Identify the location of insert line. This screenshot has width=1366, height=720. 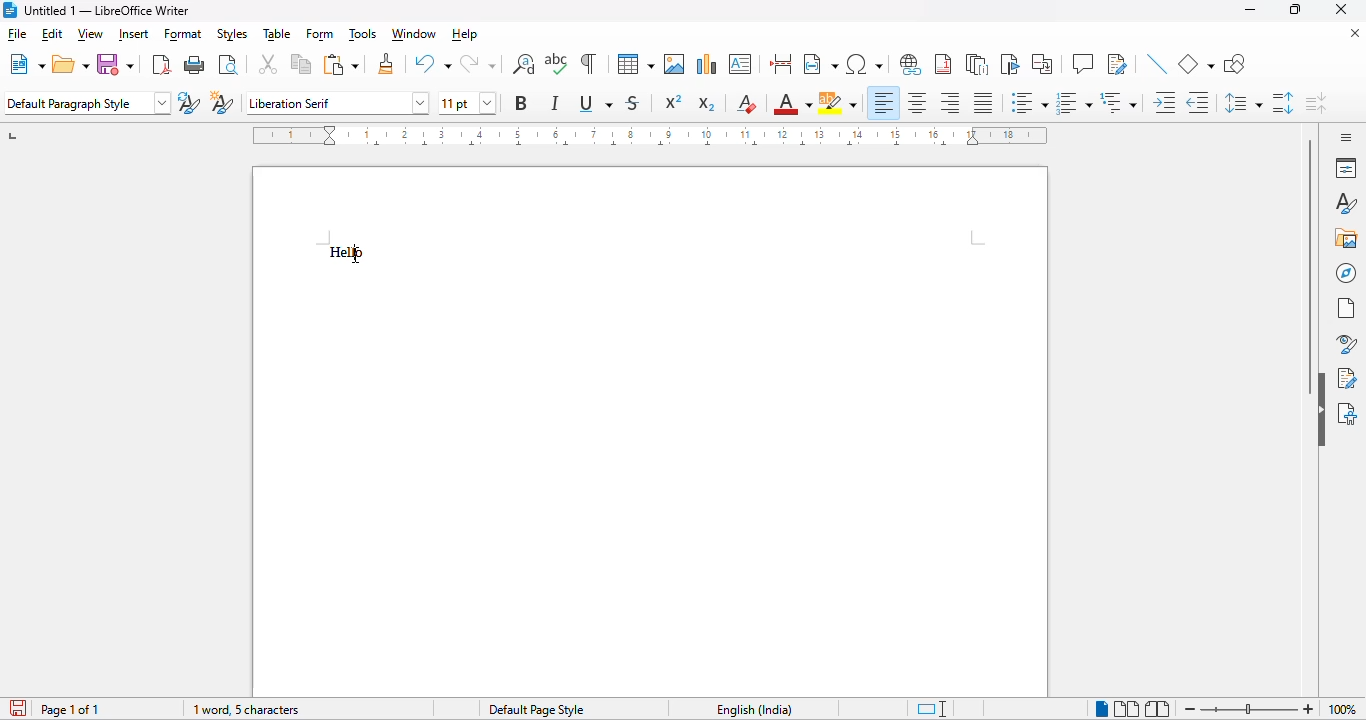
(1158, 65).